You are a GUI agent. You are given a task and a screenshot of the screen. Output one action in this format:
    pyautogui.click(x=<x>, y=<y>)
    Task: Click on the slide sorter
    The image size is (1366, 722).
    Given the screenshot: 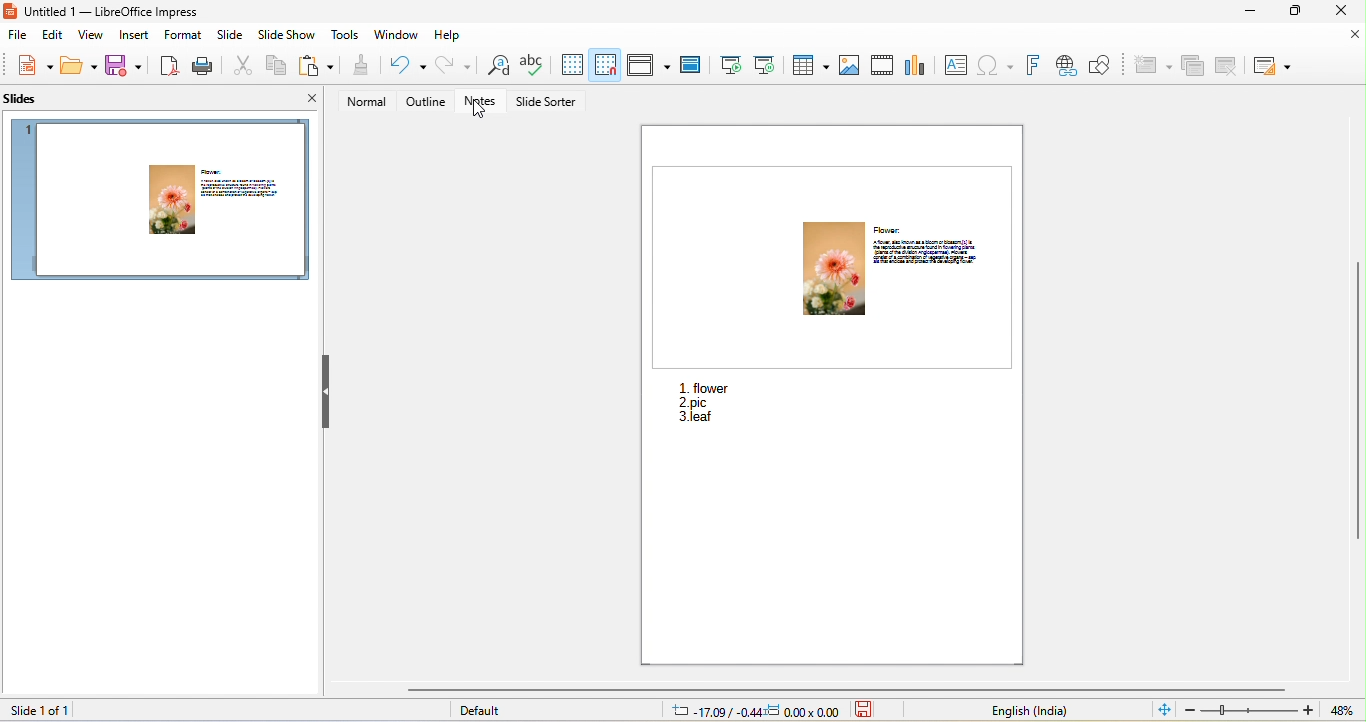 What is the action you would take?
    pyautogui.click(x=549, y=101)
    